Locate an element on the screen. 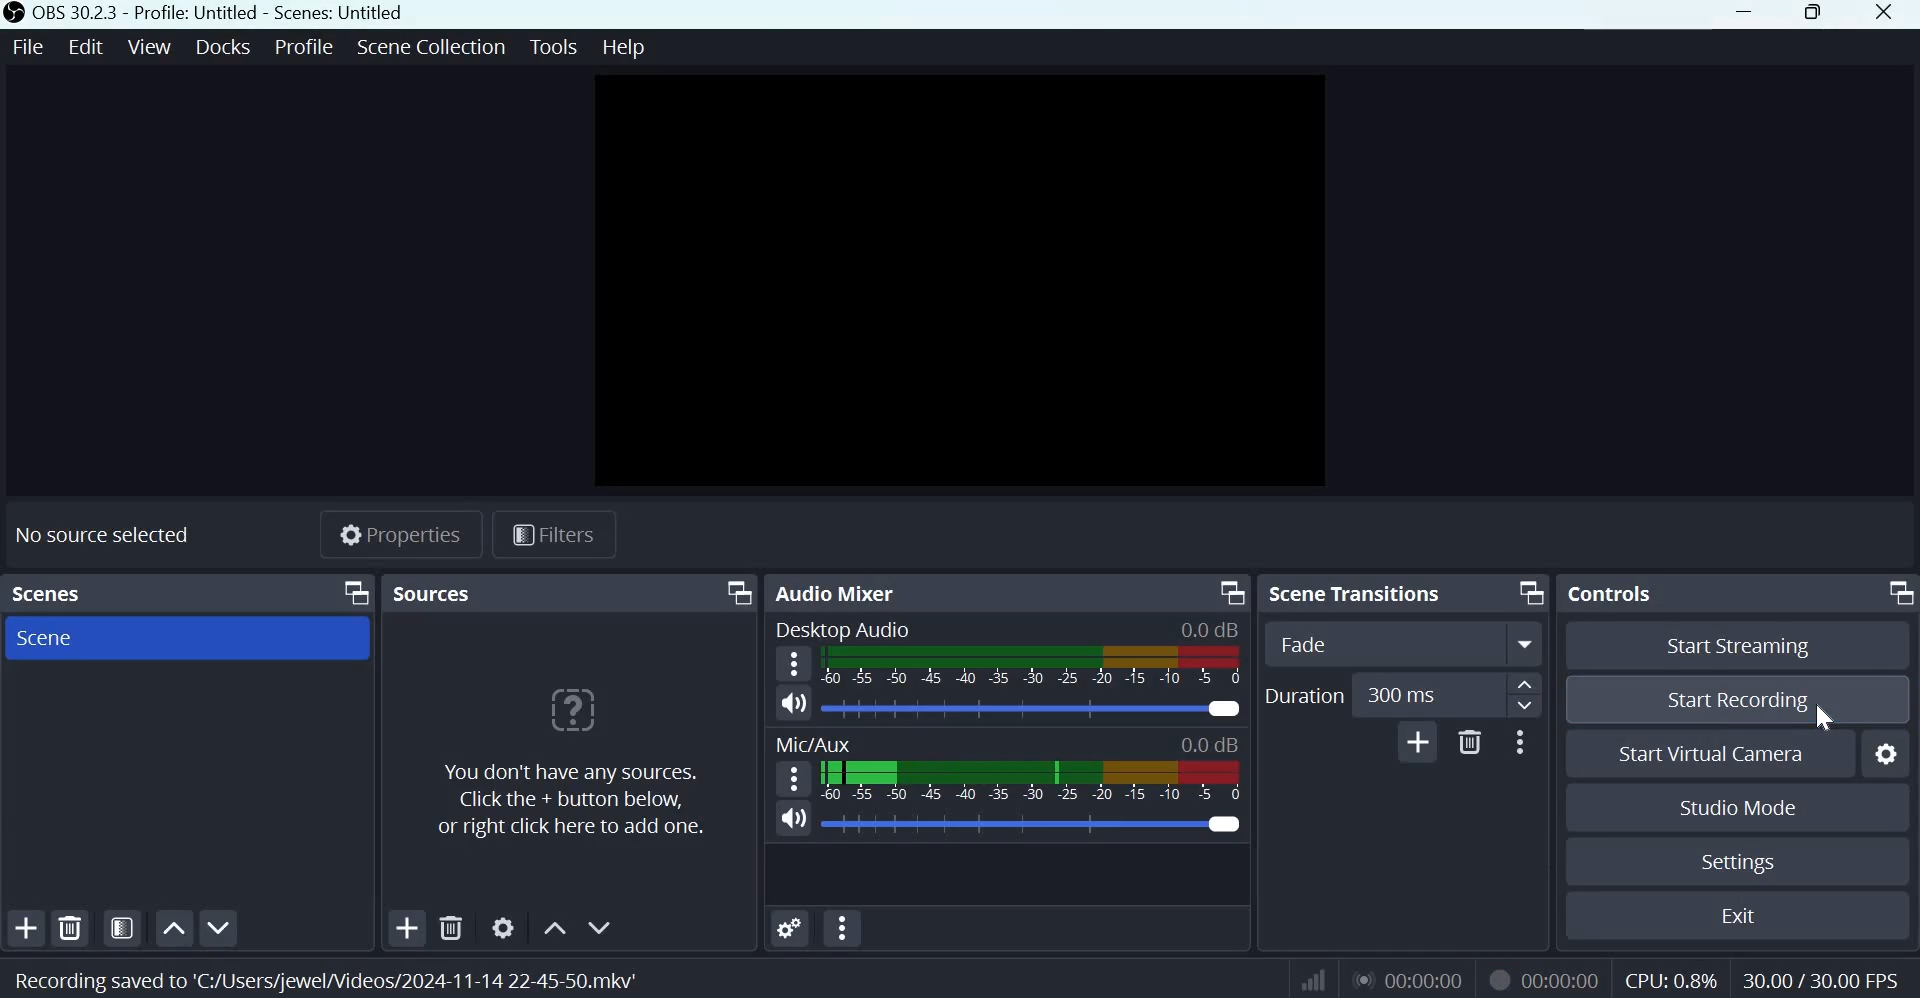 Image resolution: width=1920 pixels, height=998 pixels. Move scene up is located at coordinates (174, 928).